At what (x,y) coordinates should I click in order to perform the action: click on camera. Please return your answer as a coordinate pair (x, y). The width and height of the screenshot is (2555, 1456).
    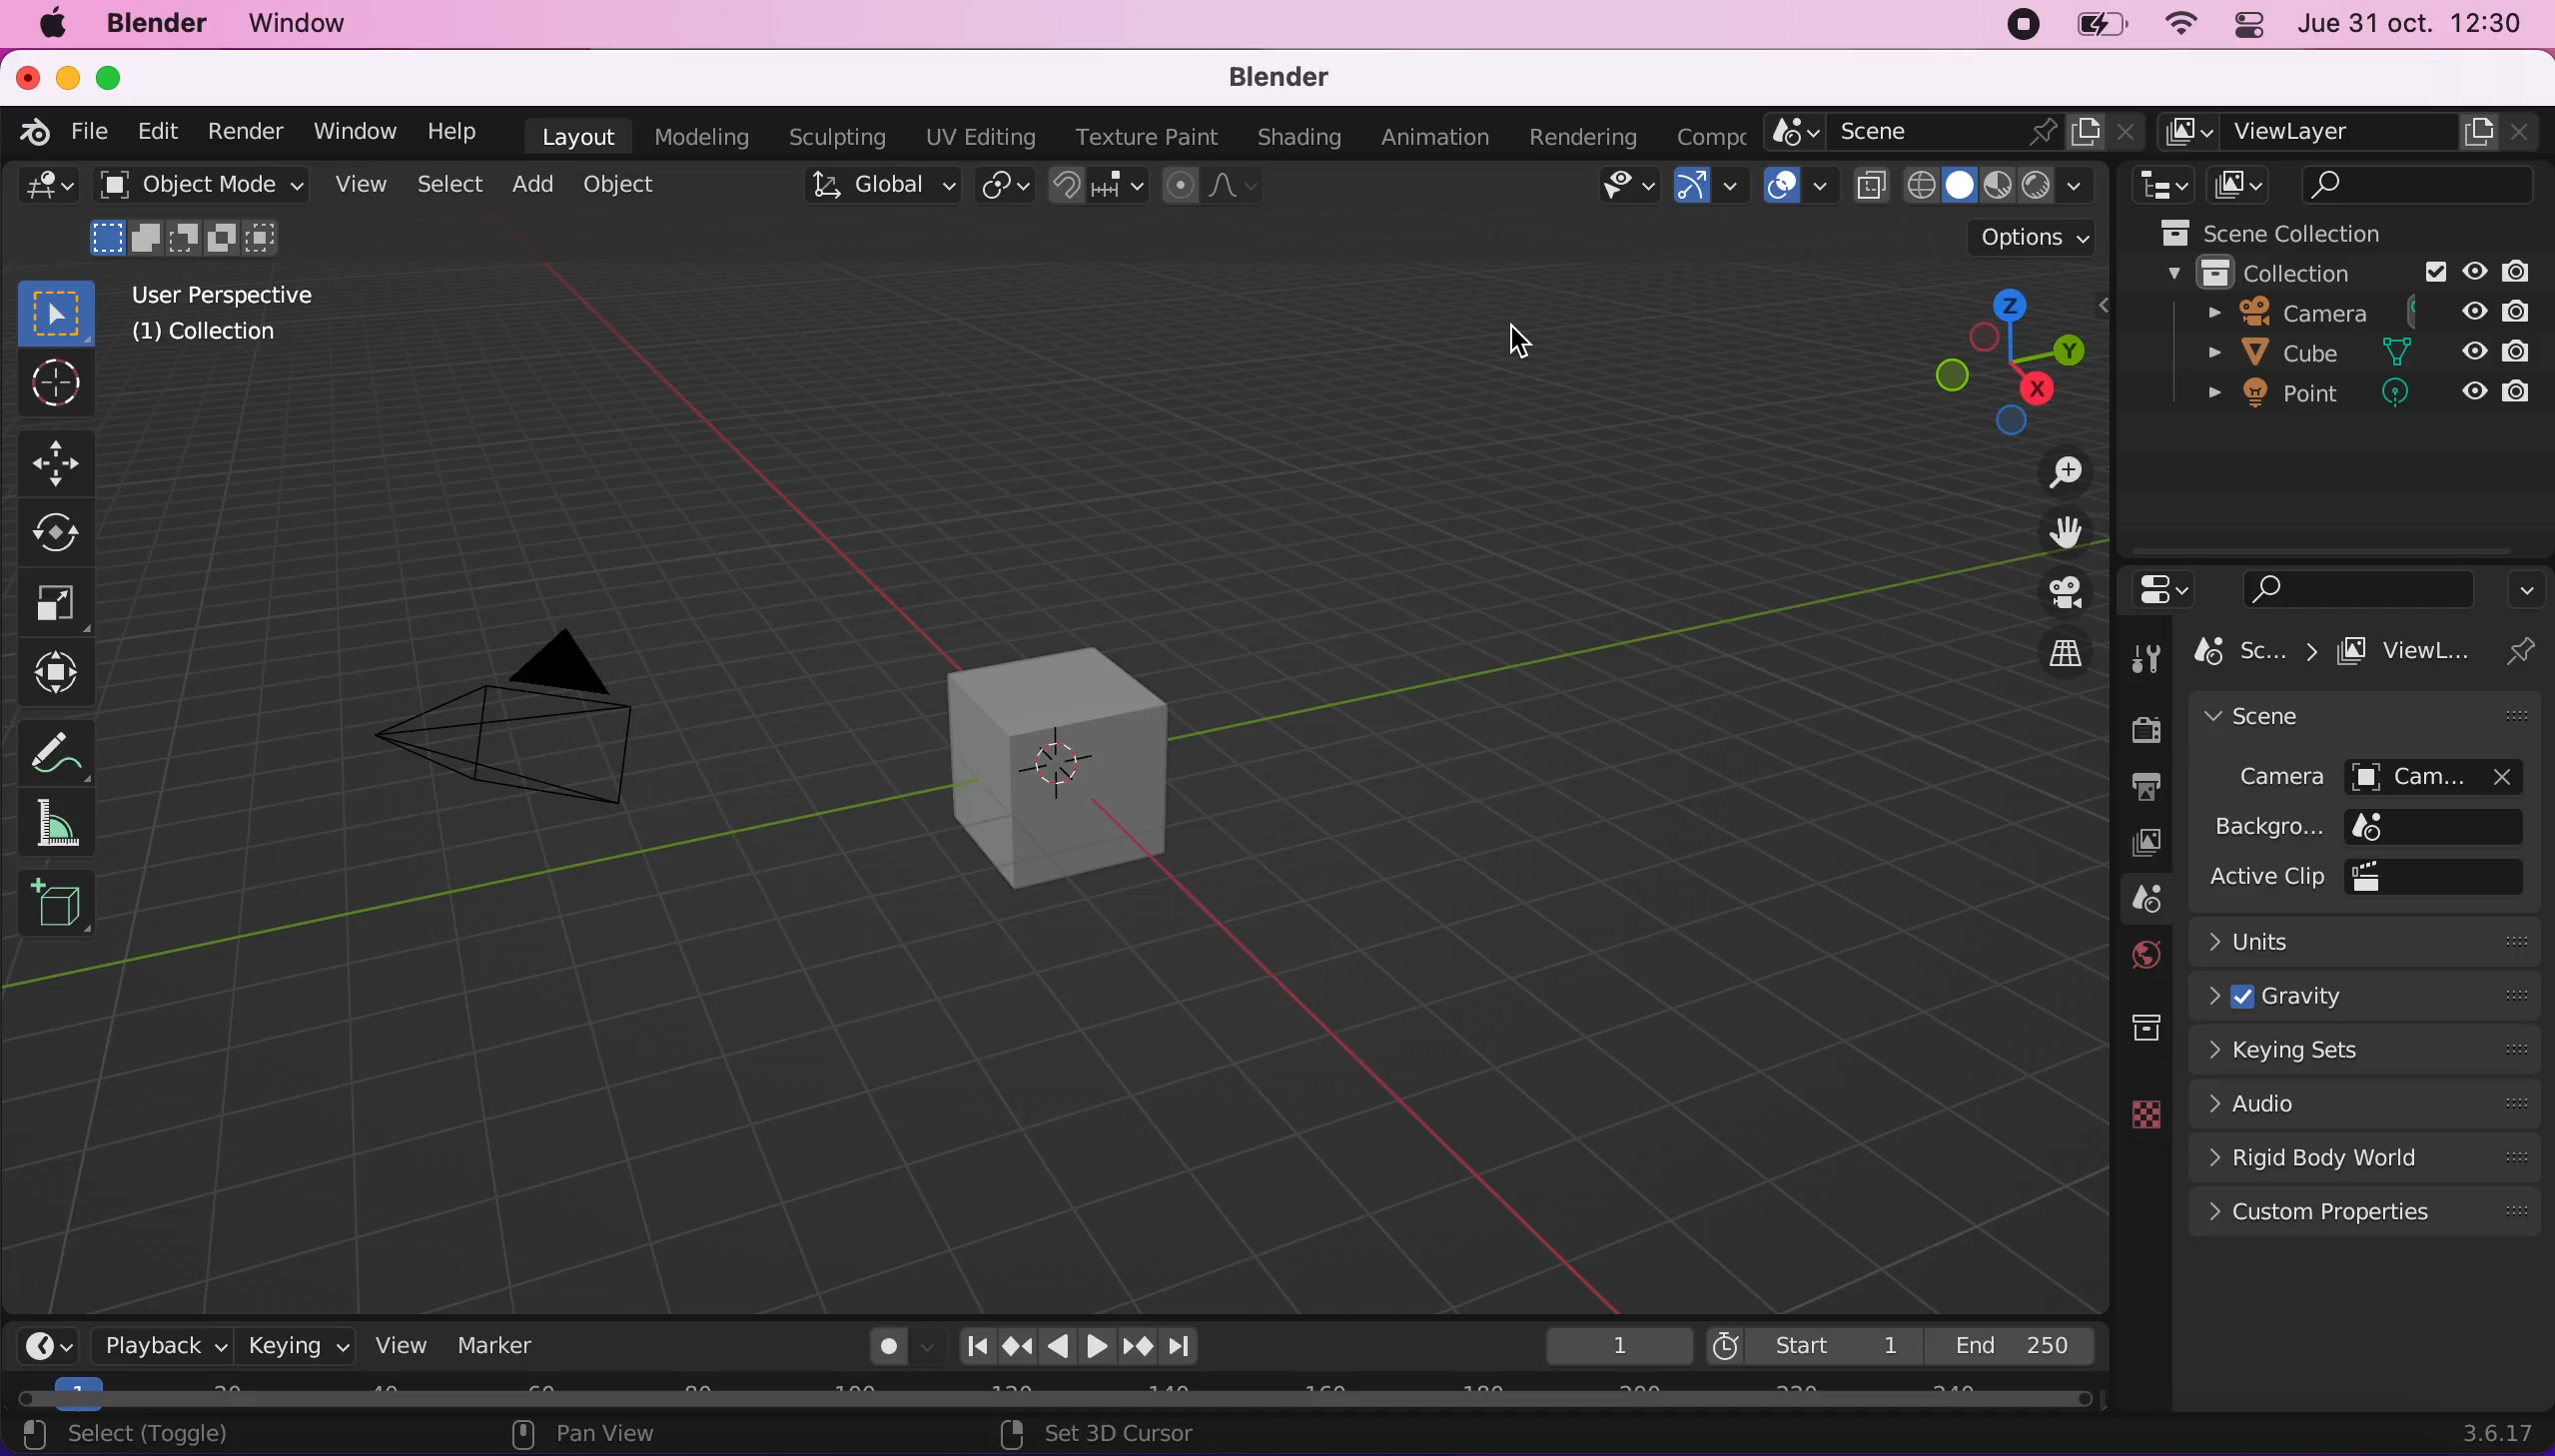
    Looking at the image, I should click on (543, 700).